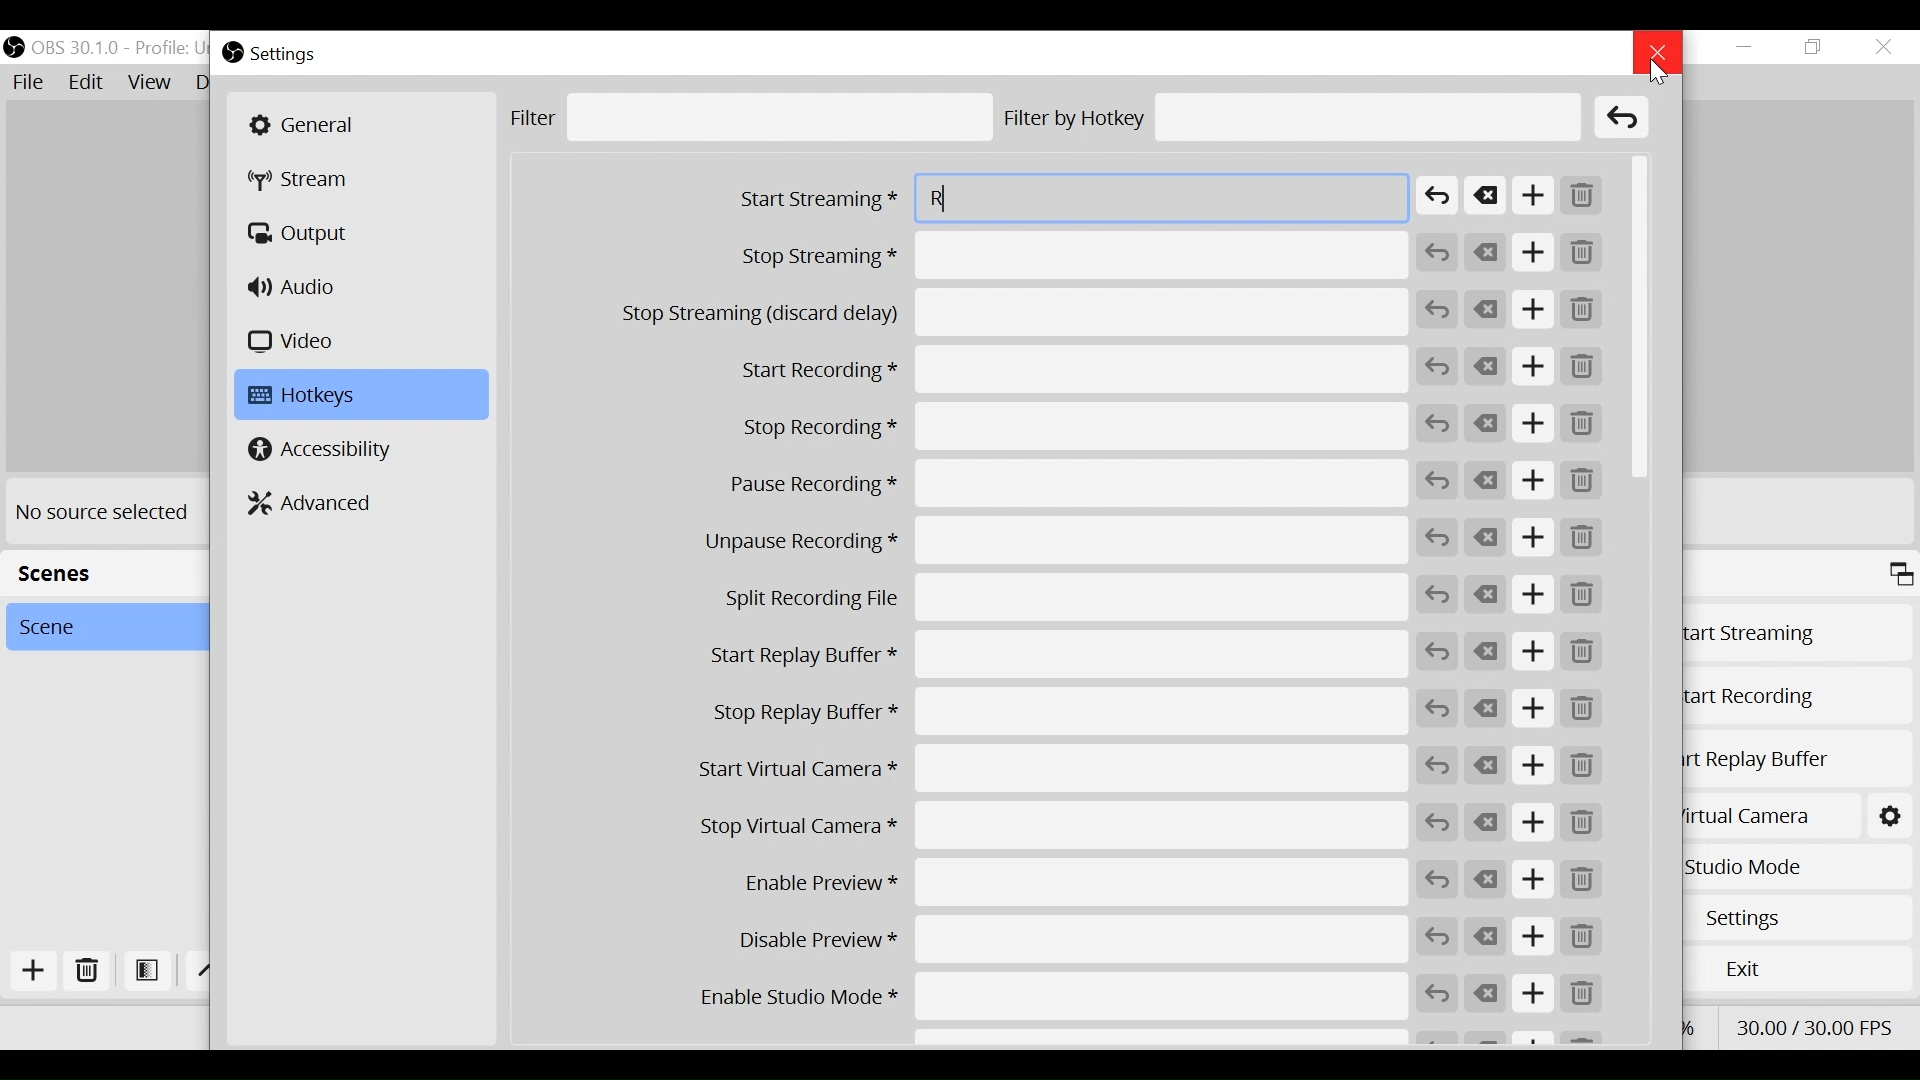  I want to click on Revert, so click(1438, 536).